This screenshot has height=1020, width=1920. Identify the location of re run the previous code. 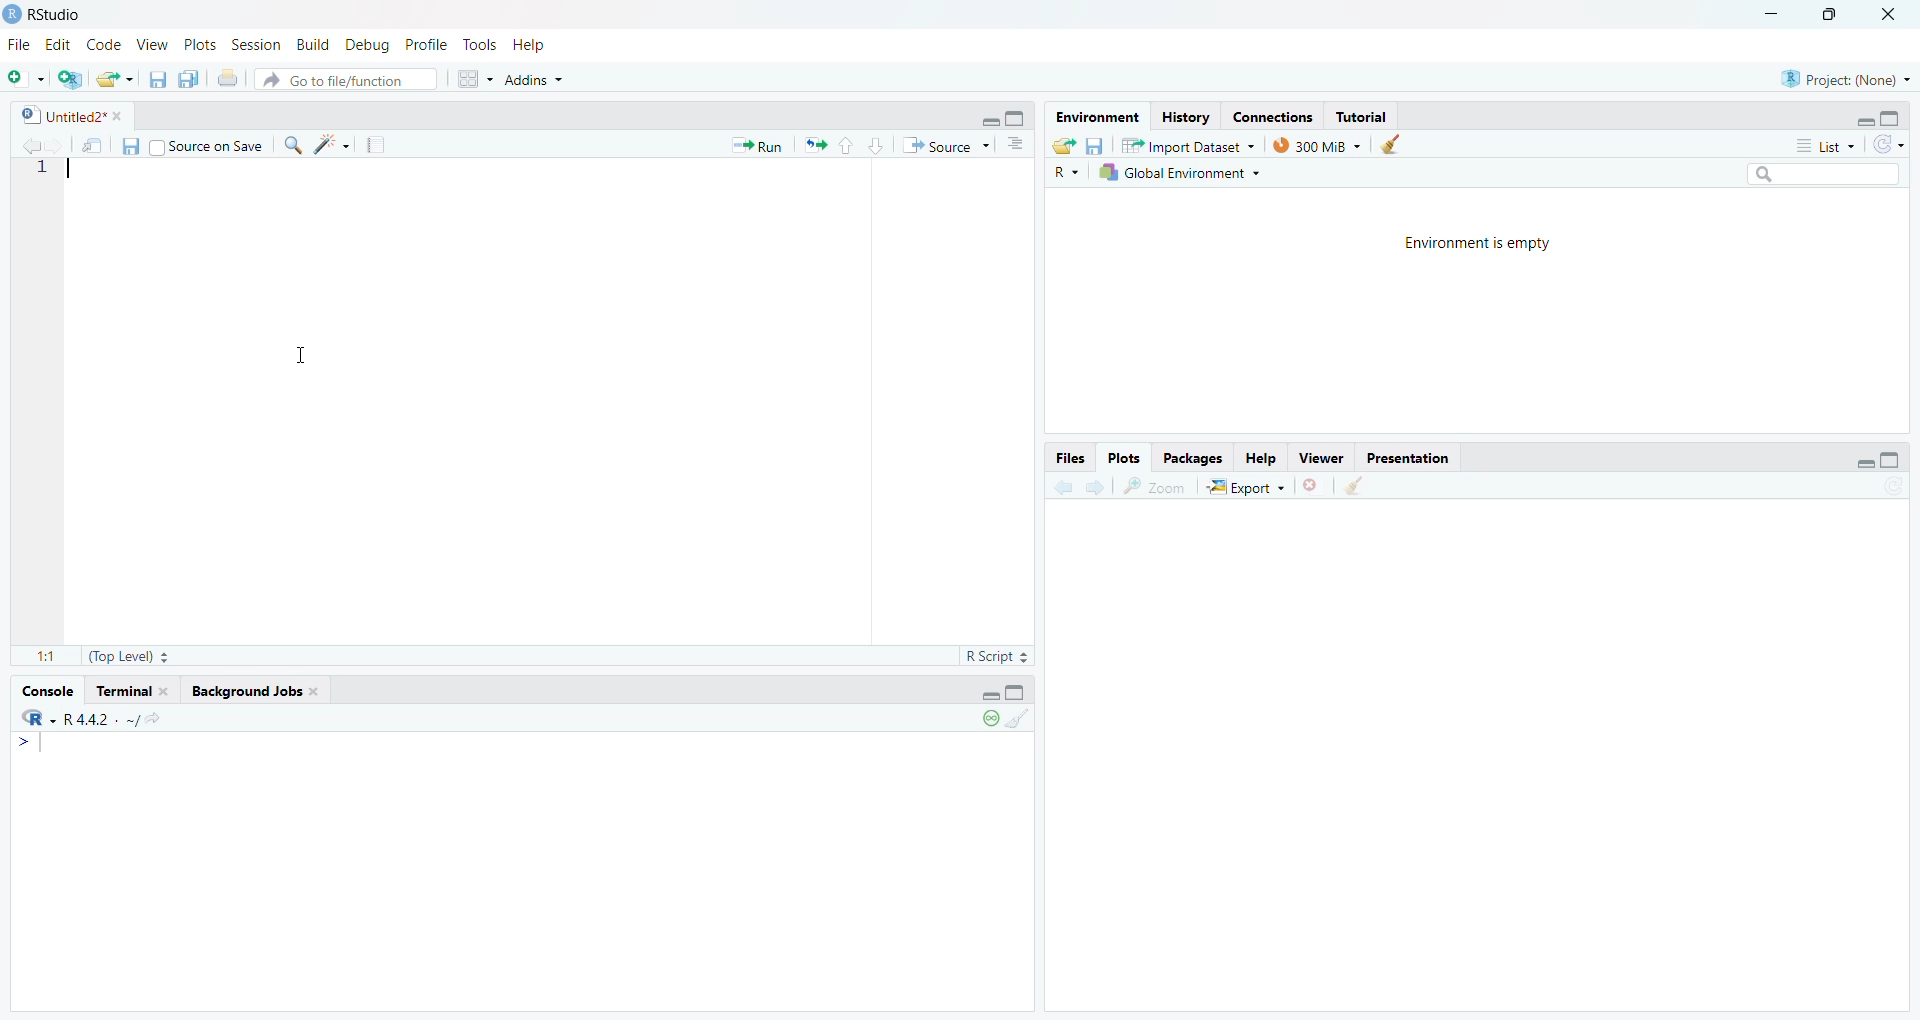
(815, 144).